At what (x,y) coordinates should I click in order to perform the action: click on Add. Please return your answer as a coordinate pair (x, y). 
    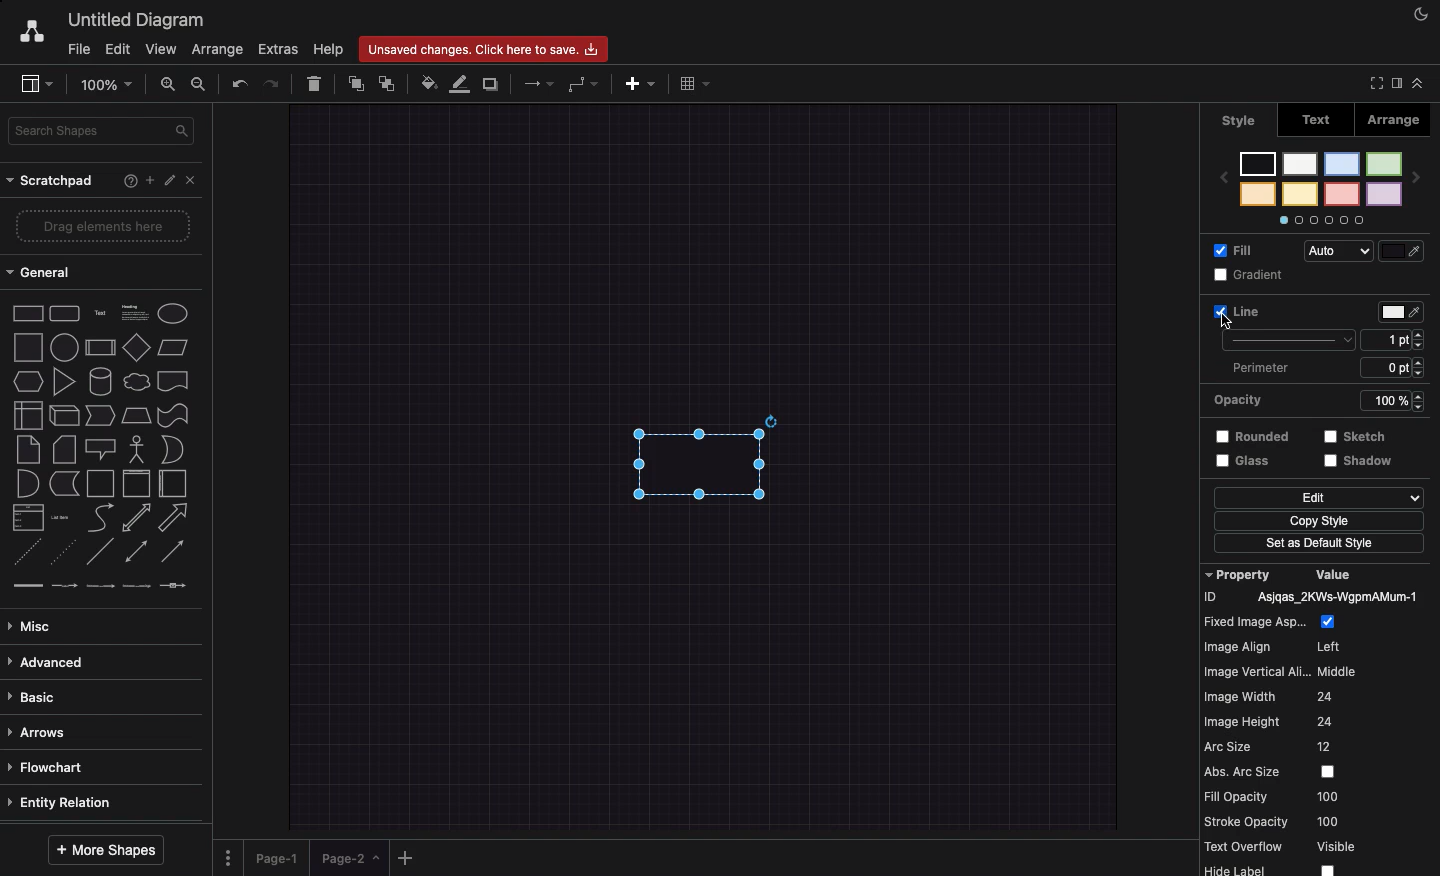
    Looking at the image, I should click on (146, 180).